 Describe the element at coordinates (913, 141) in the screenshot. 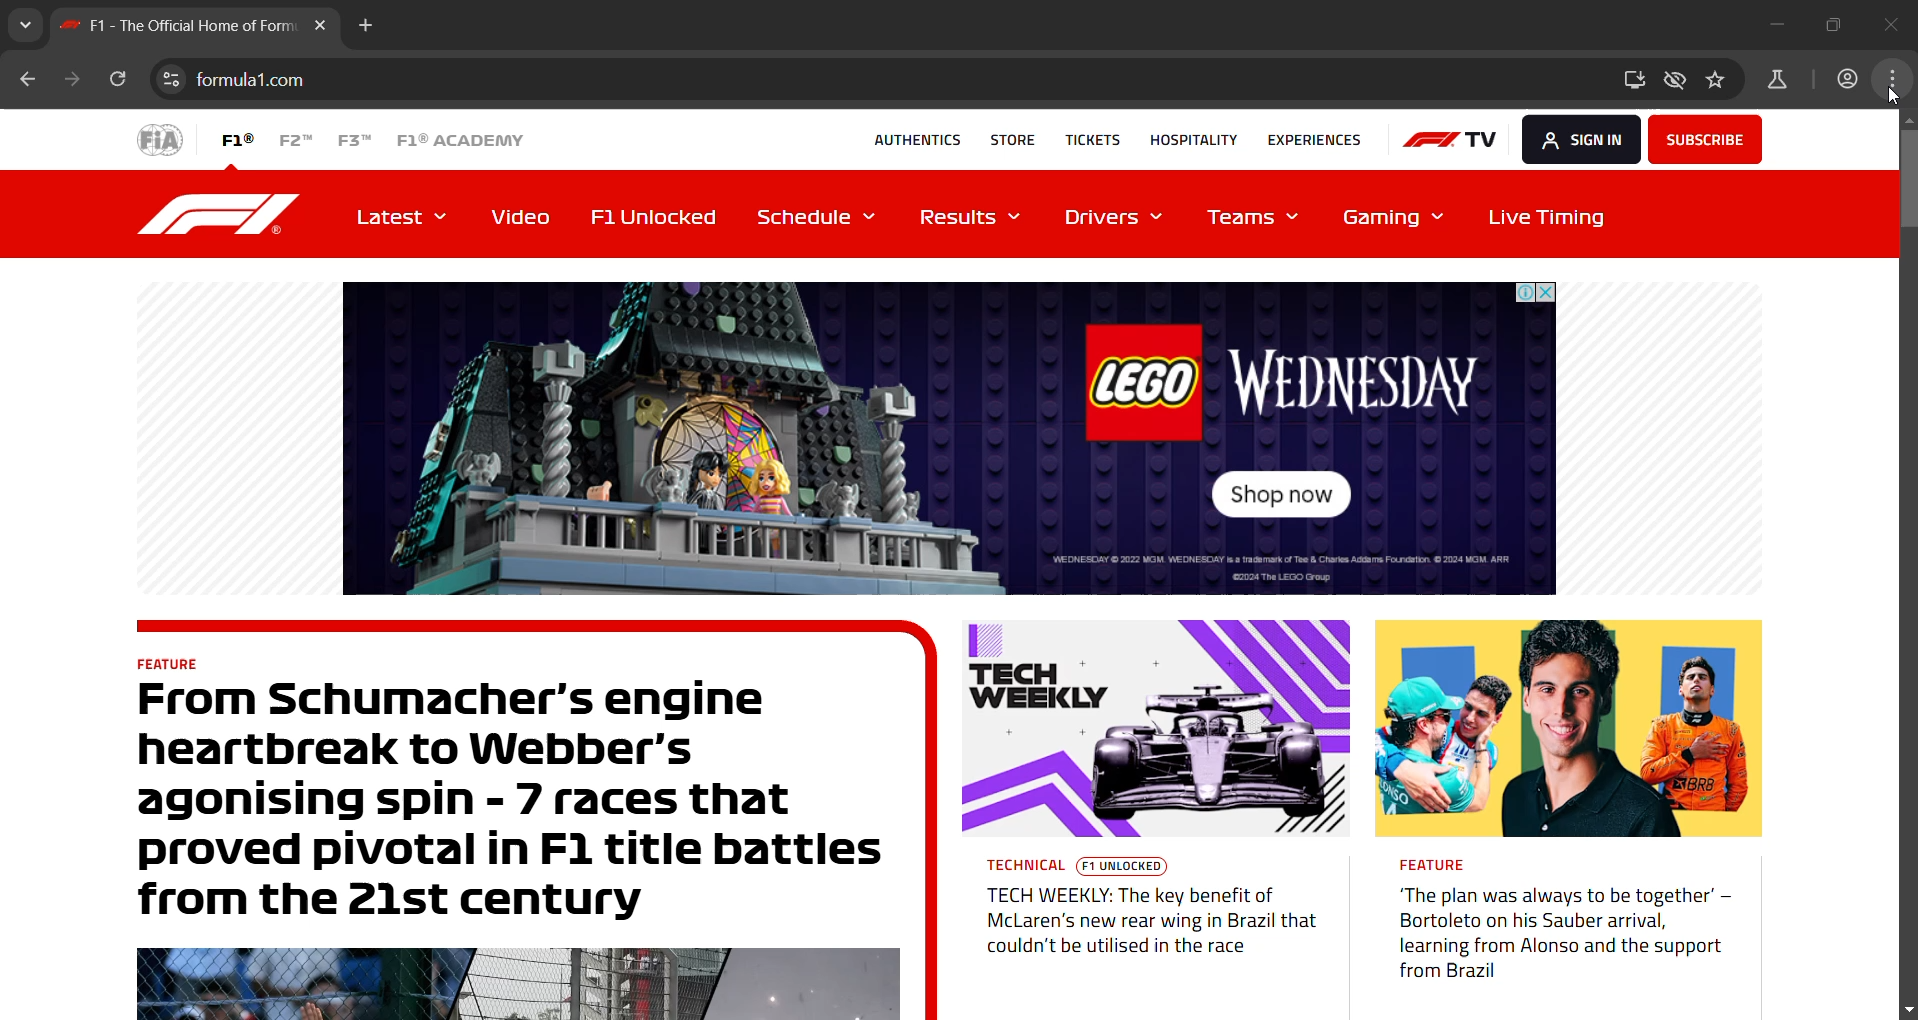

I see `AUTHENTICS` at that location.